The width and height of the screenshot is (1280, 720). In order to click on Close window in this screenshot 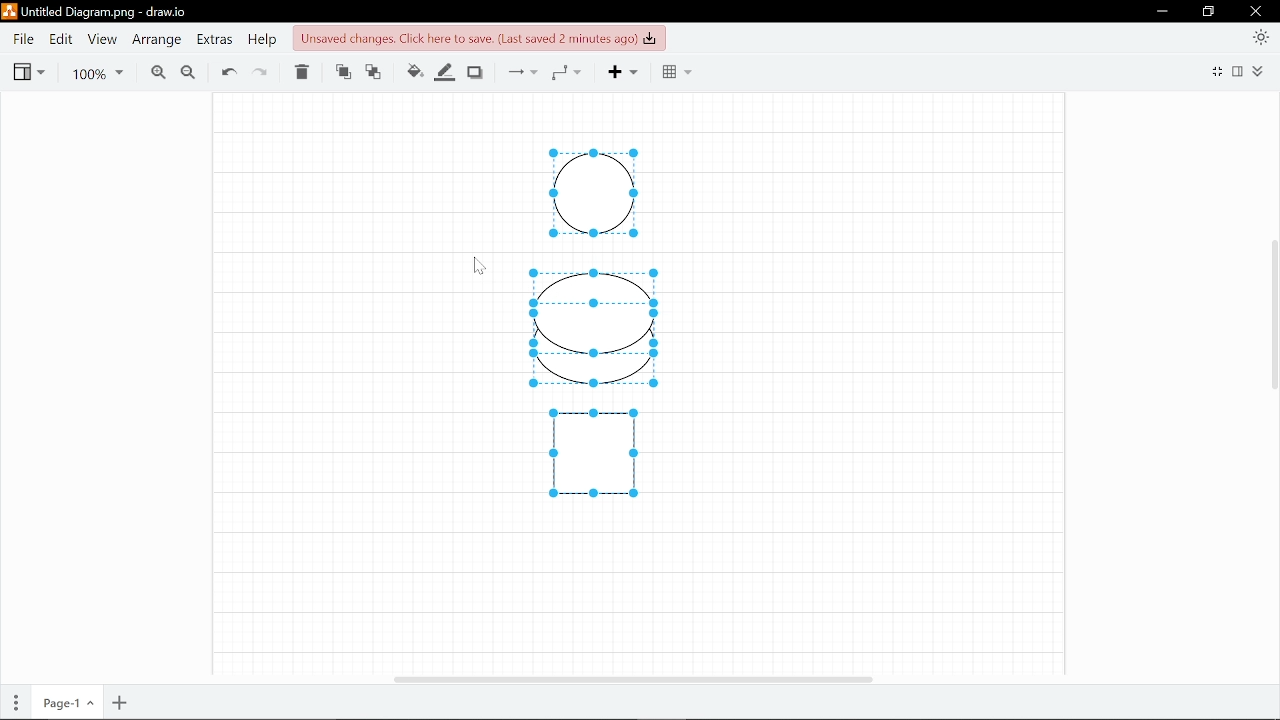, I will do `click(1257, 11)`.